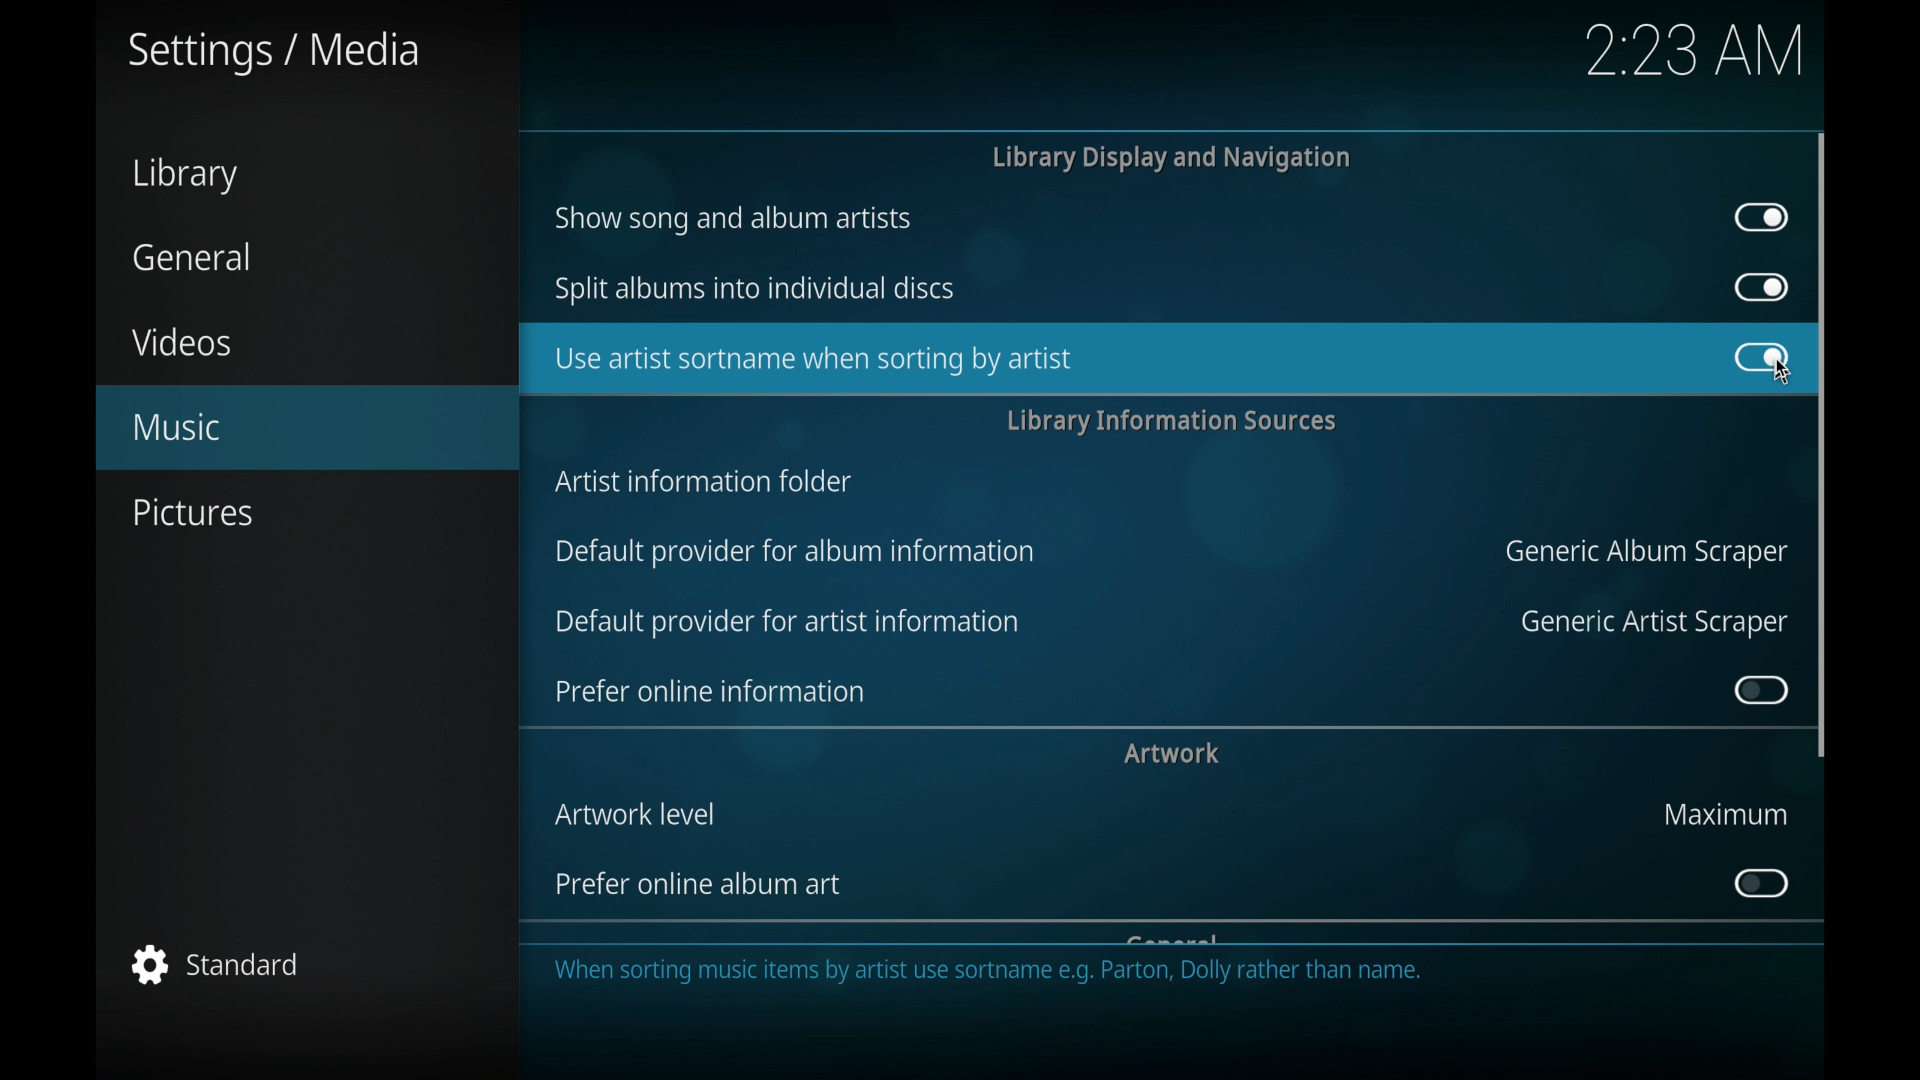  I want to click on general, so click(188, 256).